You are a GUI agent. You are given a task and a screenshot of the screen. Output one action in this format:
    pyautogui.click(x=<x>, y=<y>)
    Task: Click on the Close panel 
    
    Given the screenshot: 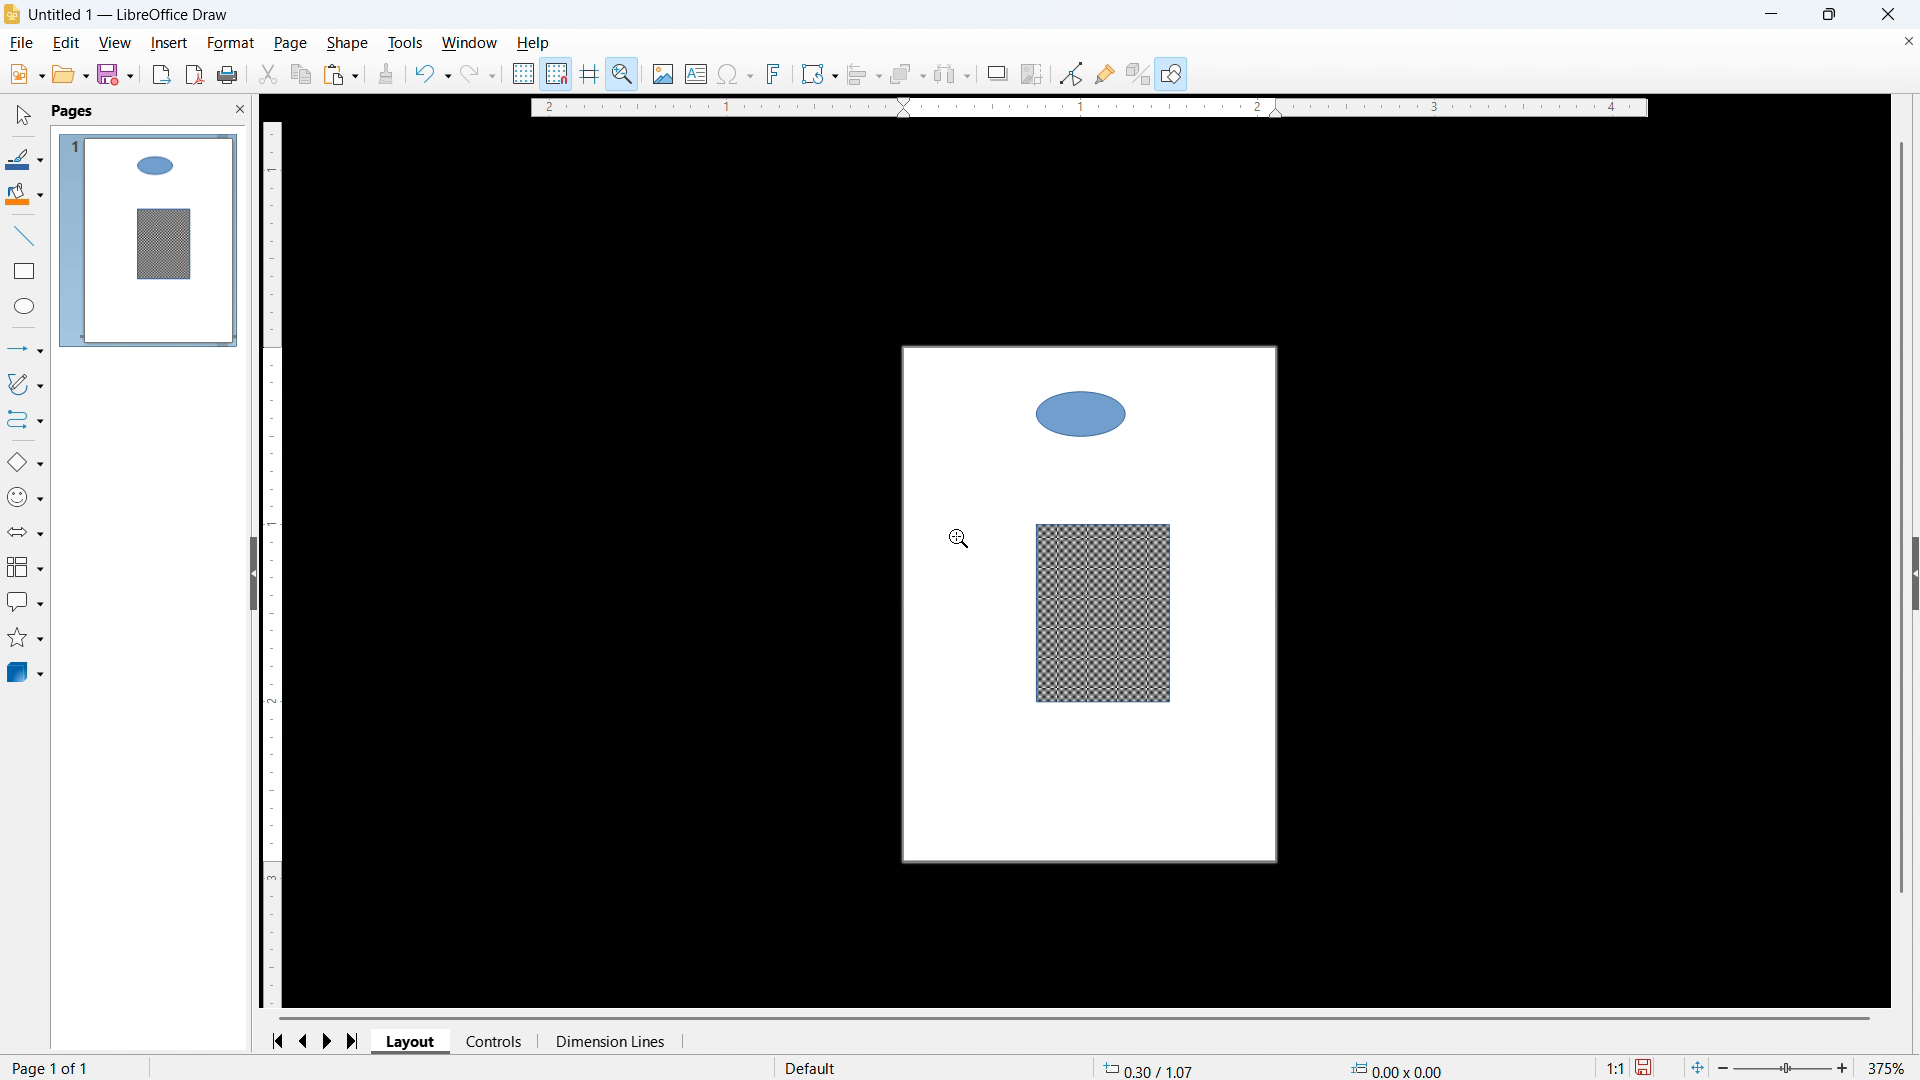 What is the action you would take?
    pyautogui.click(x=241, y=109)
    